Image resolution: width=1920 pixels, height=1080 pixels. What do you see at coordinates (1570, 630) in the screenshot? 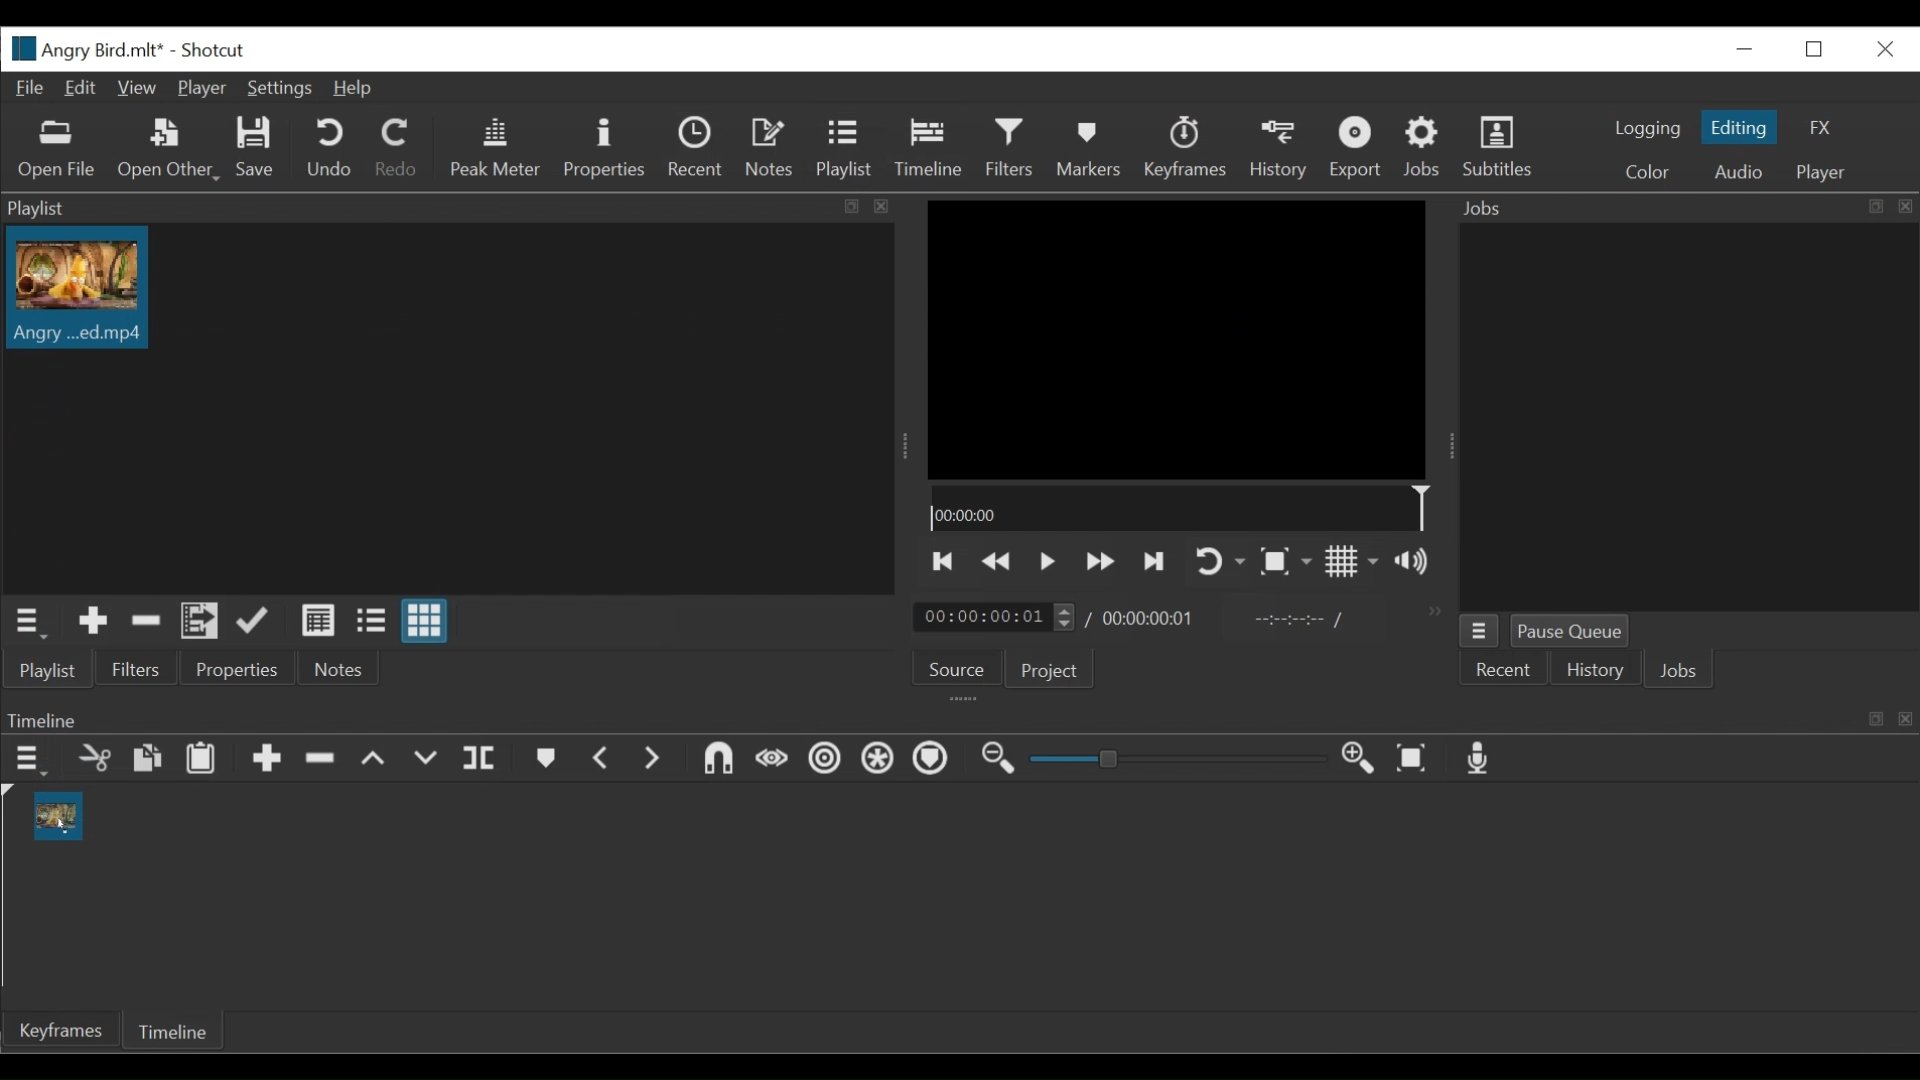
I see `Pause Queue` at bounding box center [1570, 630].